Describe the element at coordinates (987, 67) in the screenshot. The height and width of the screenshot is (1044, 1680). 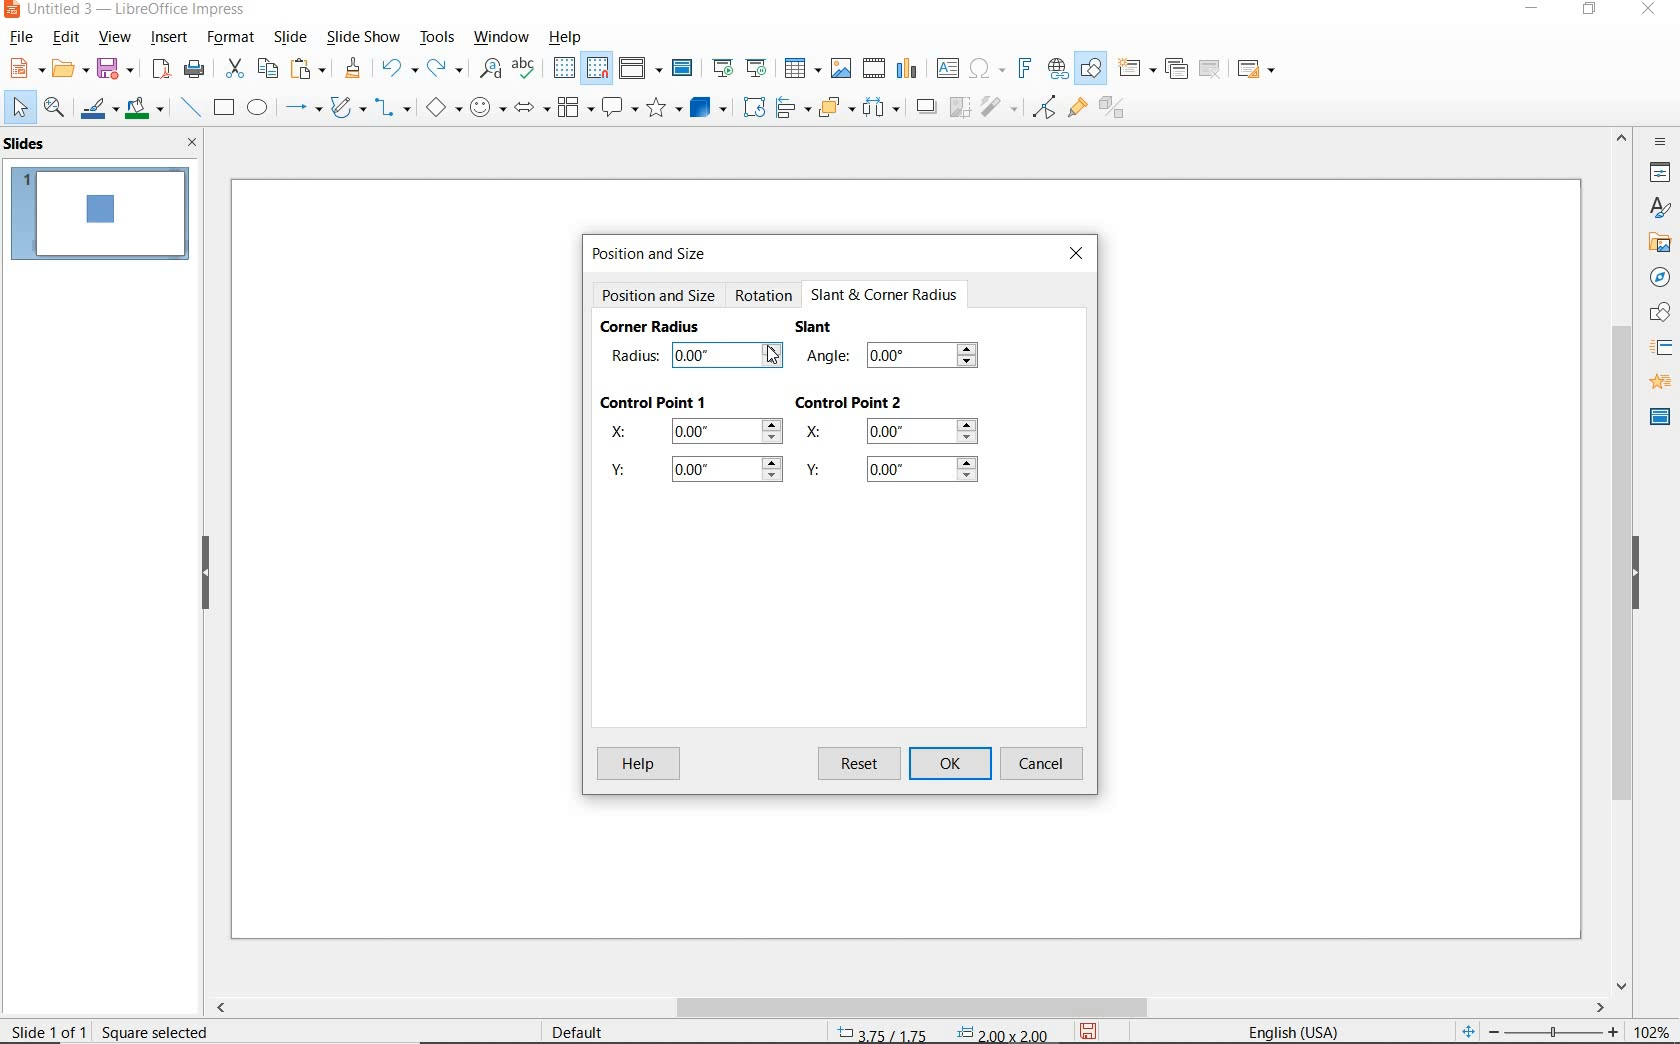
I see `insert special characters` at that location.